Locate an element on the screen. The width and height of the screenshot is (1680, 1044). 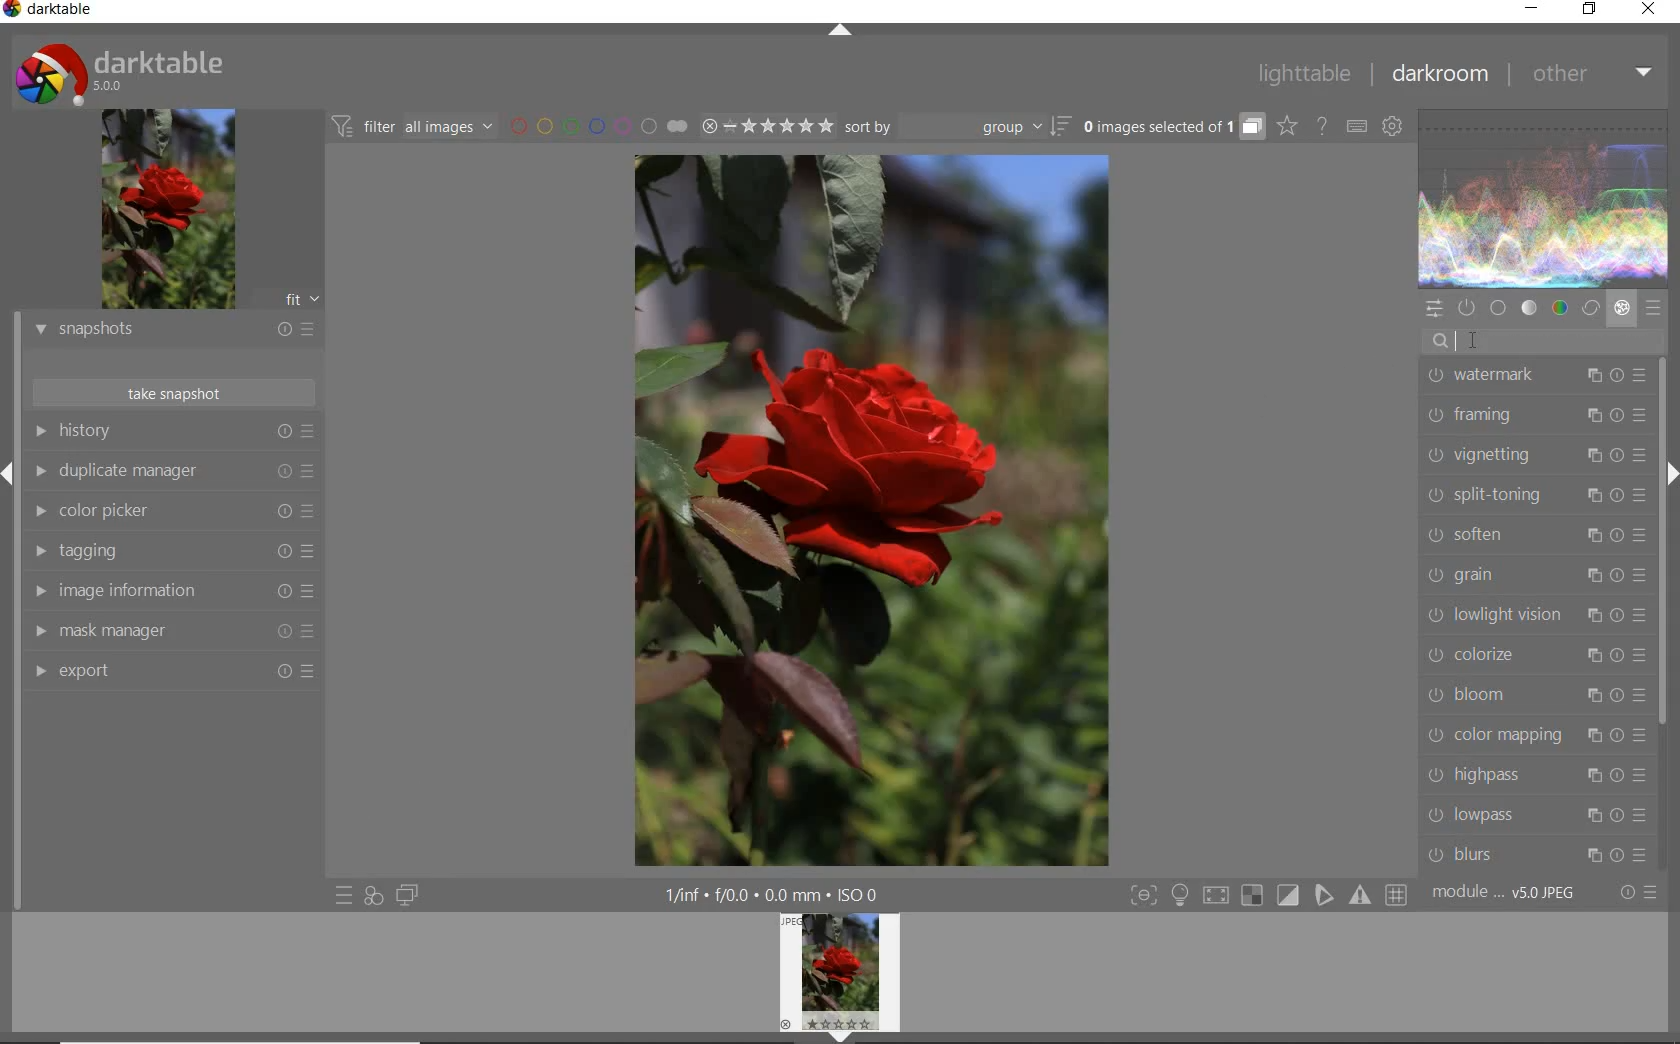
snapshots is located at coordinates (173, 331).